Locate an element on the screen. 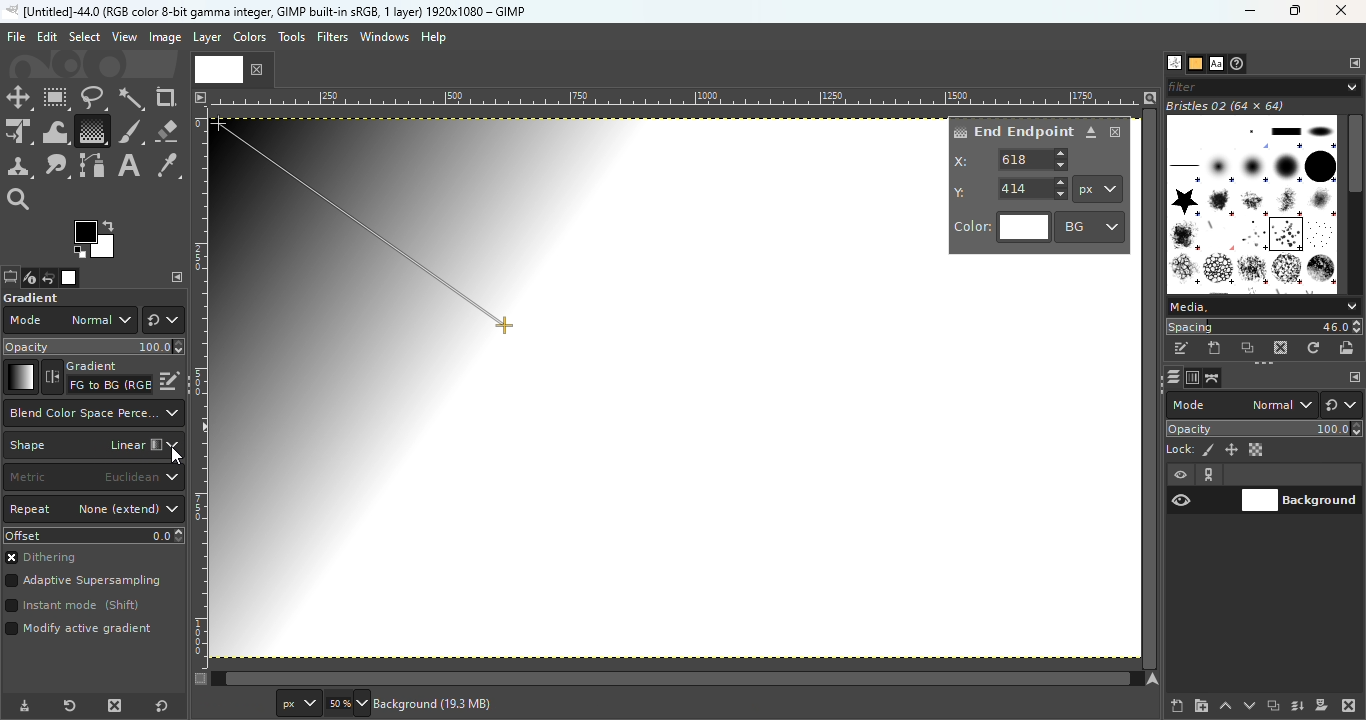  Layer is located at coordinates (206, 38).